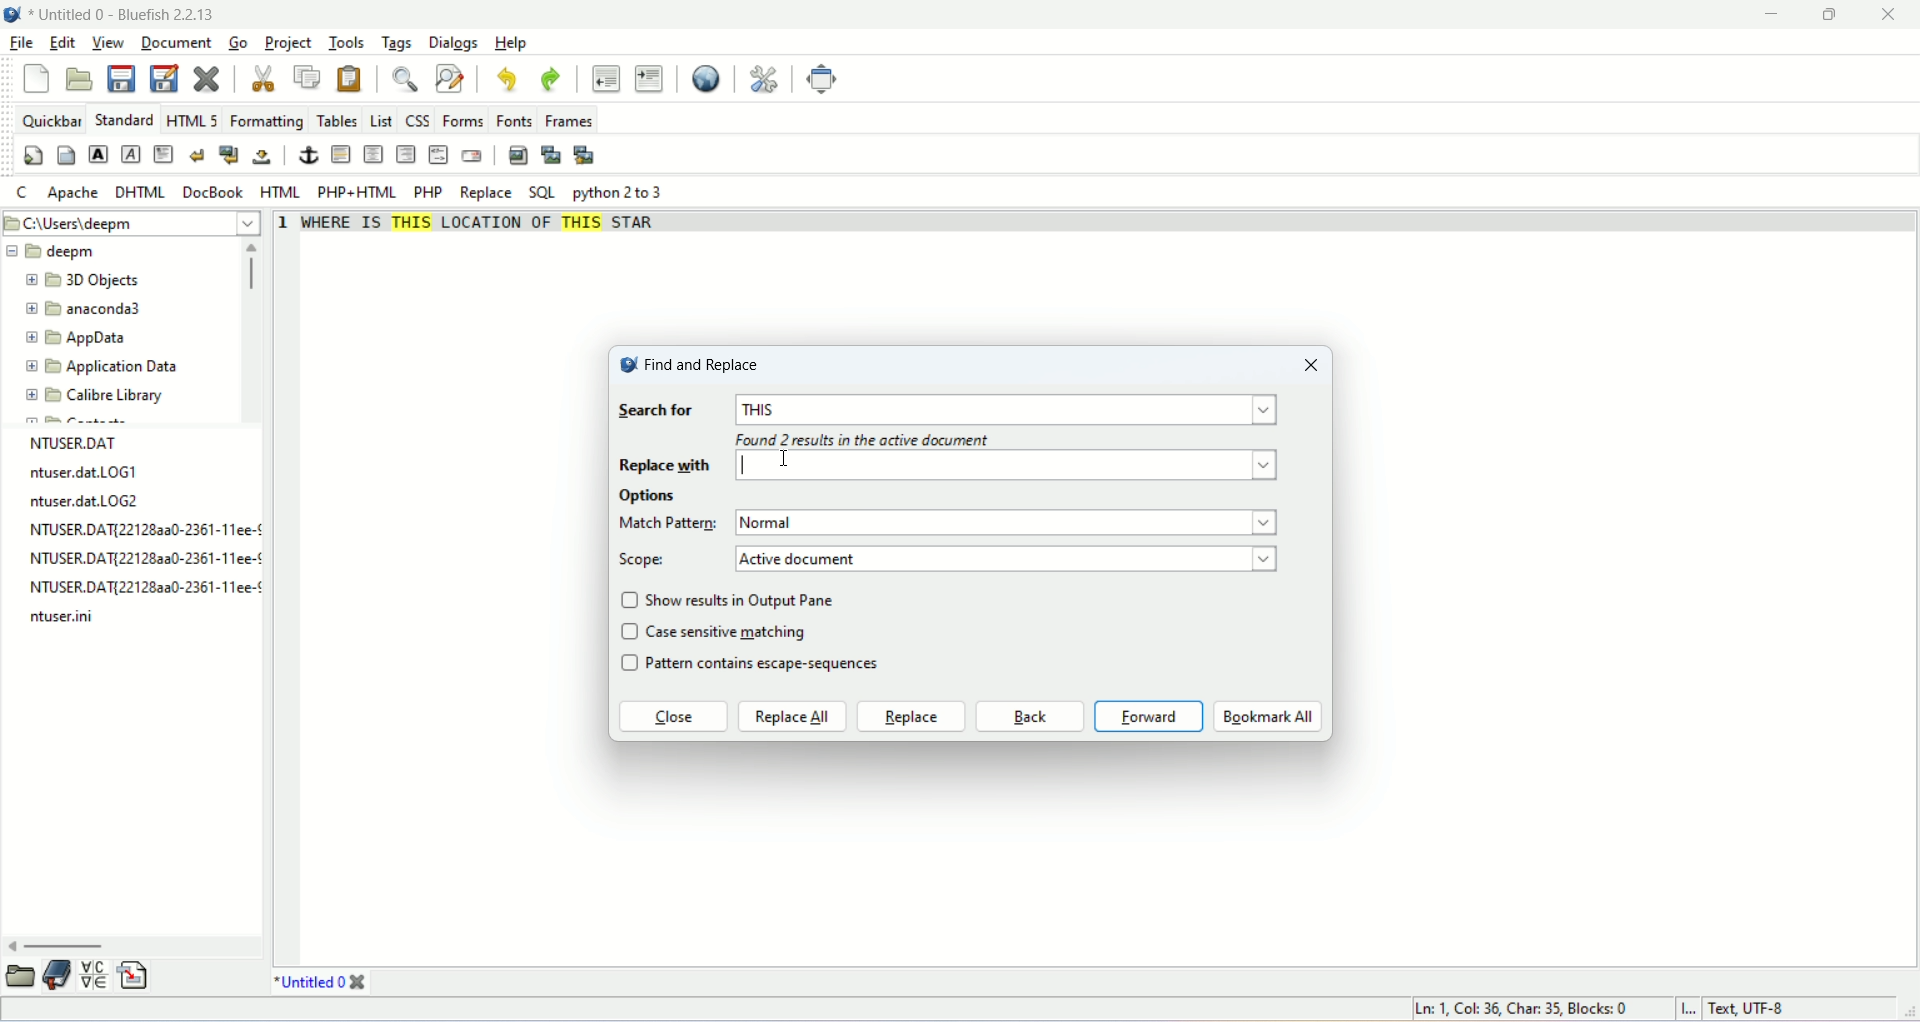  Describe the element at coordinates (745, 599) in the screenshot. I see `show results in Output pane` at that location.